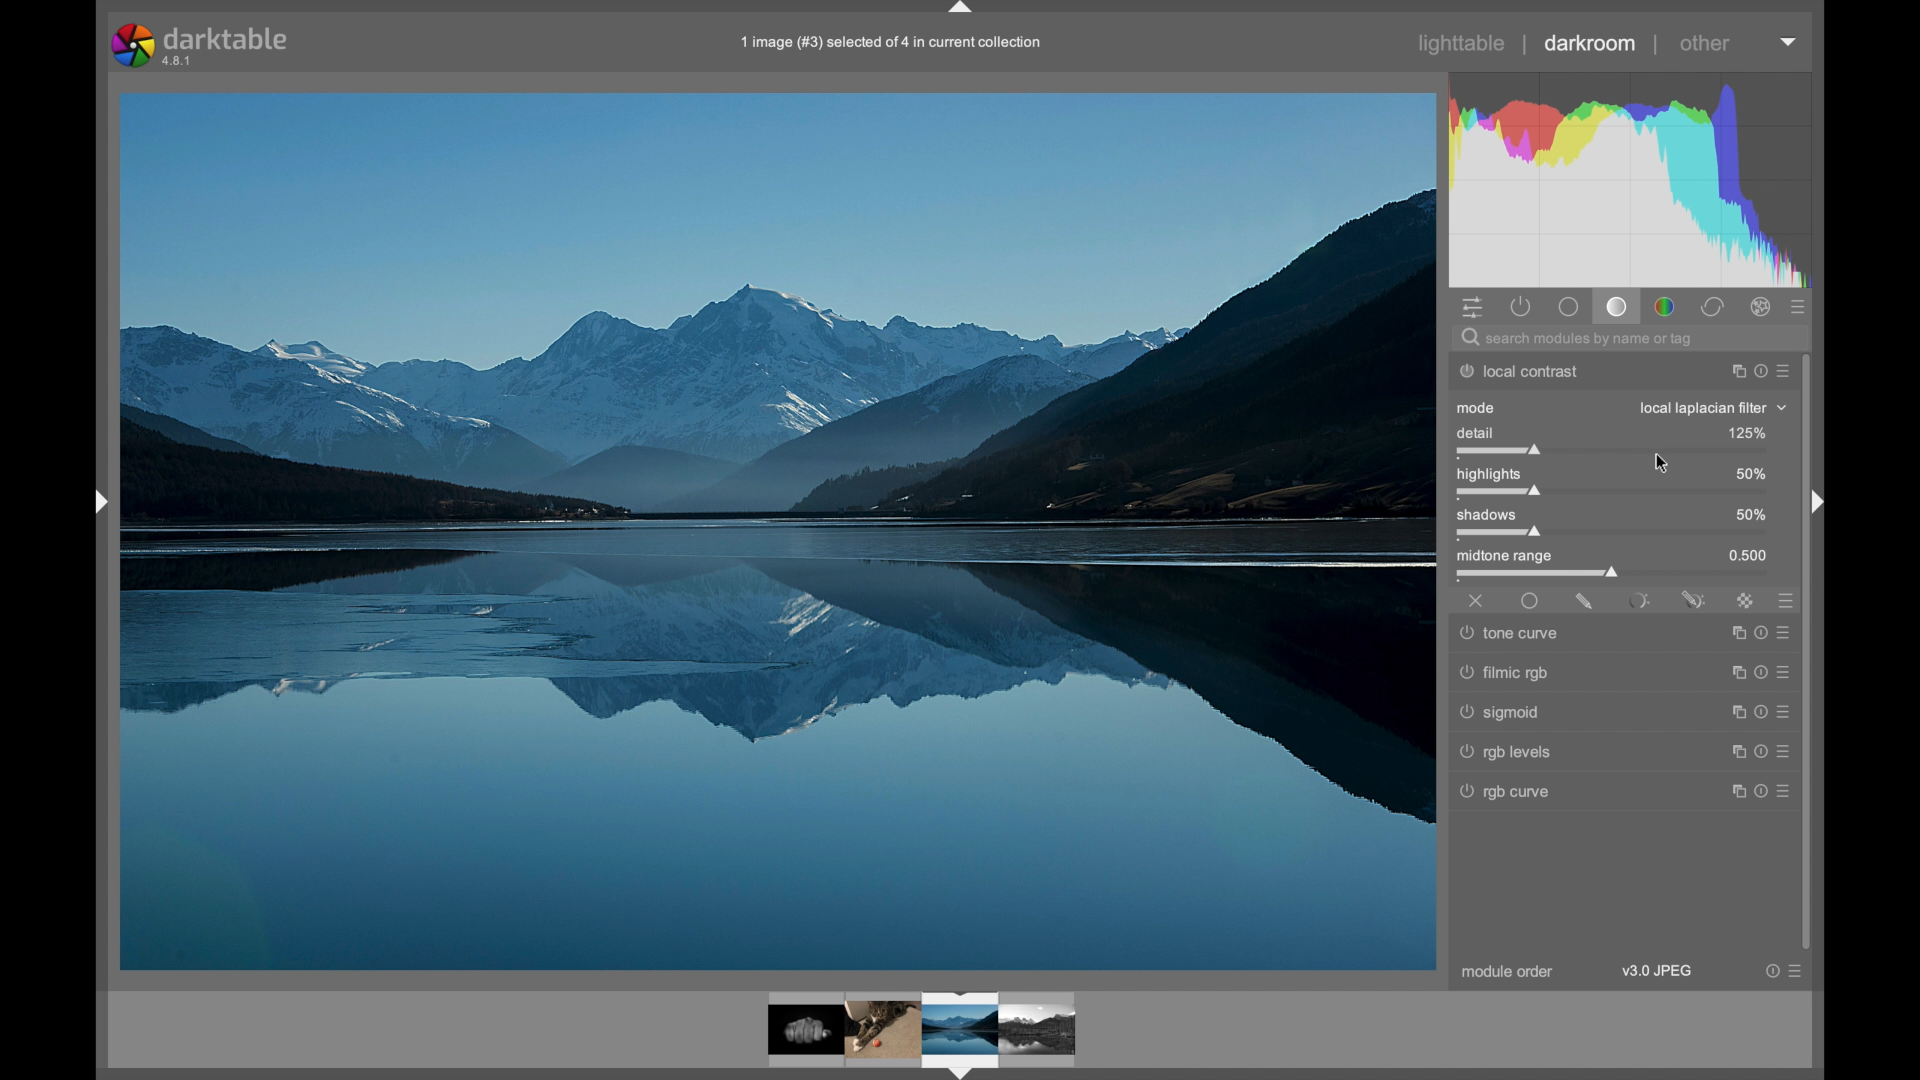  I want to click on color, so click(1664, 307).